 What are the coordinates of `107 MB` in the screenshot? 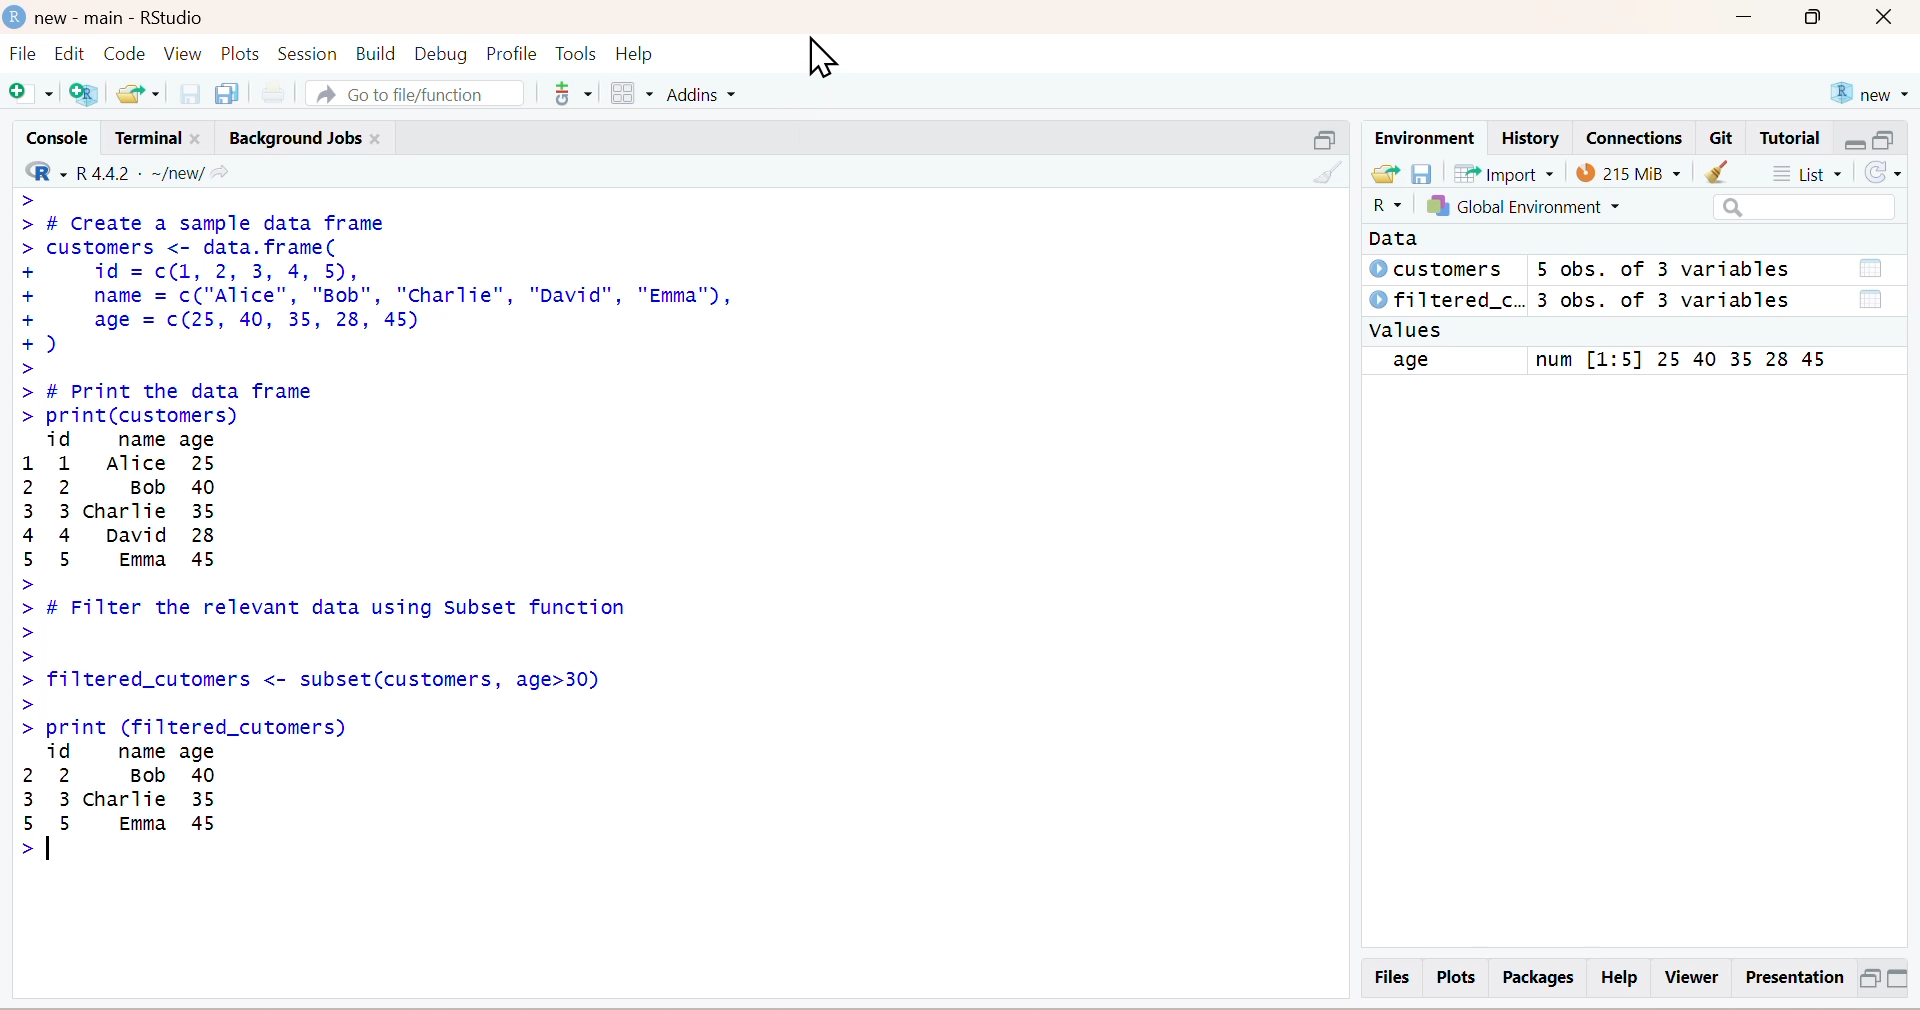 It's located at (1629, 172).